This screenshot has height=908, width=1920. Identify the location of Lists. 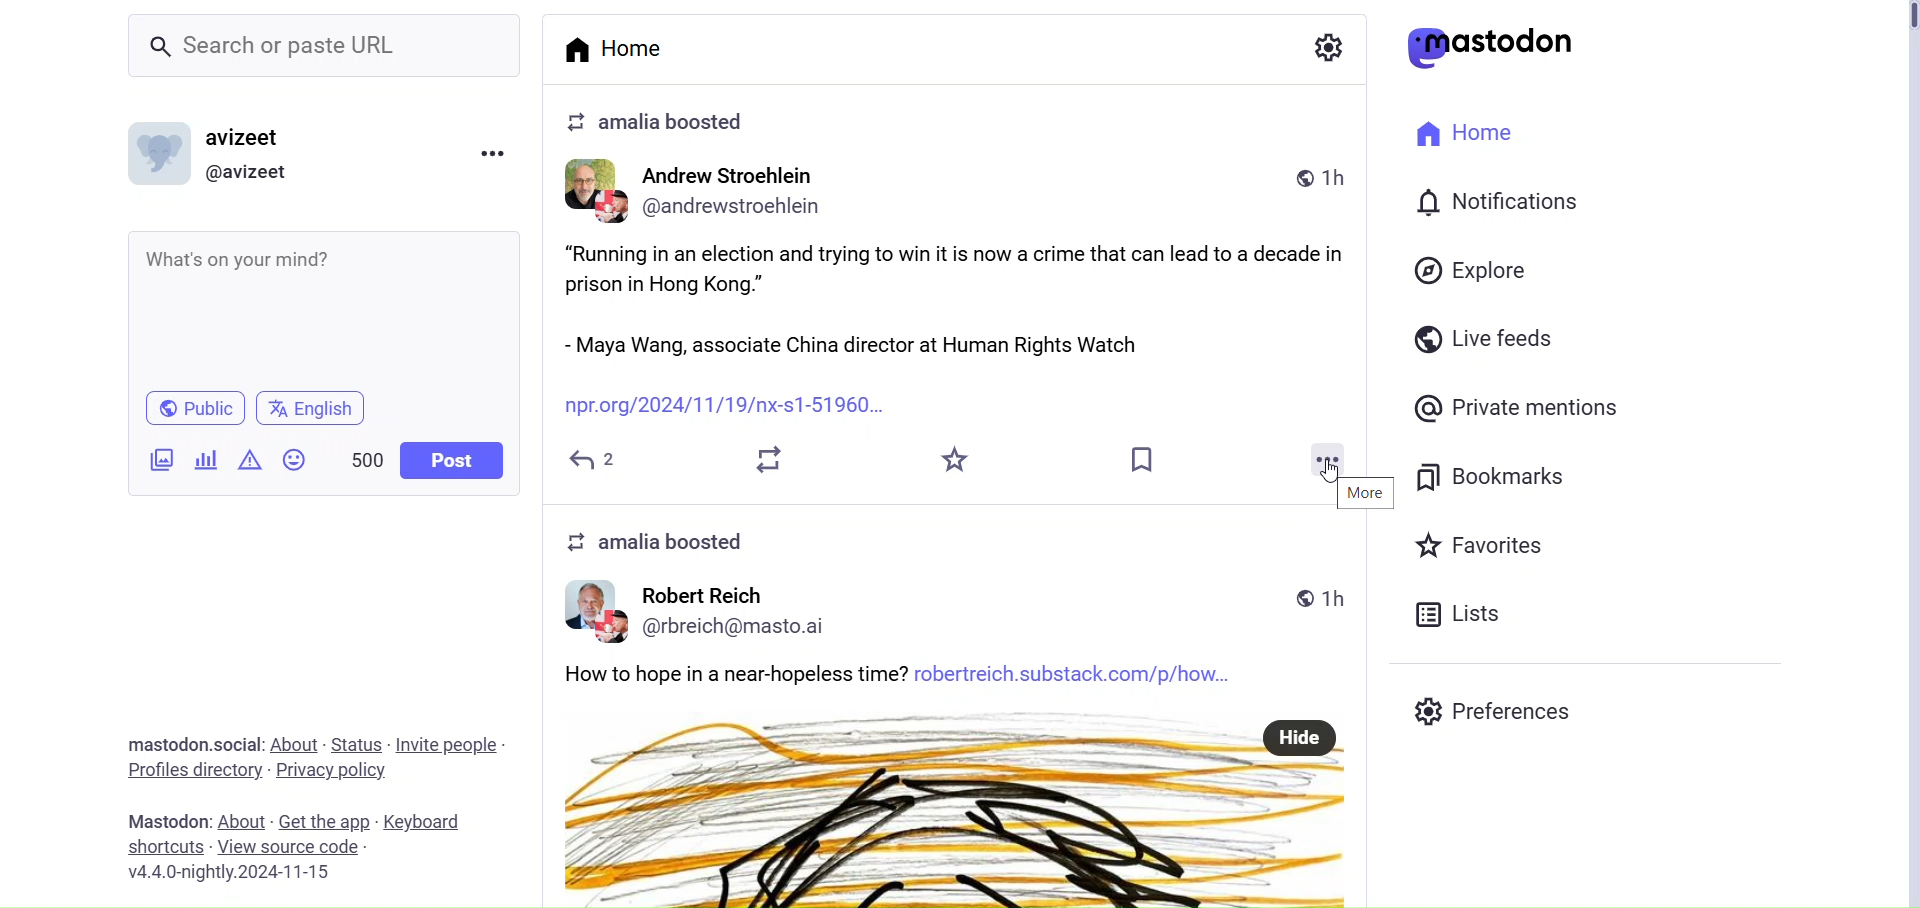
(1462, 614).